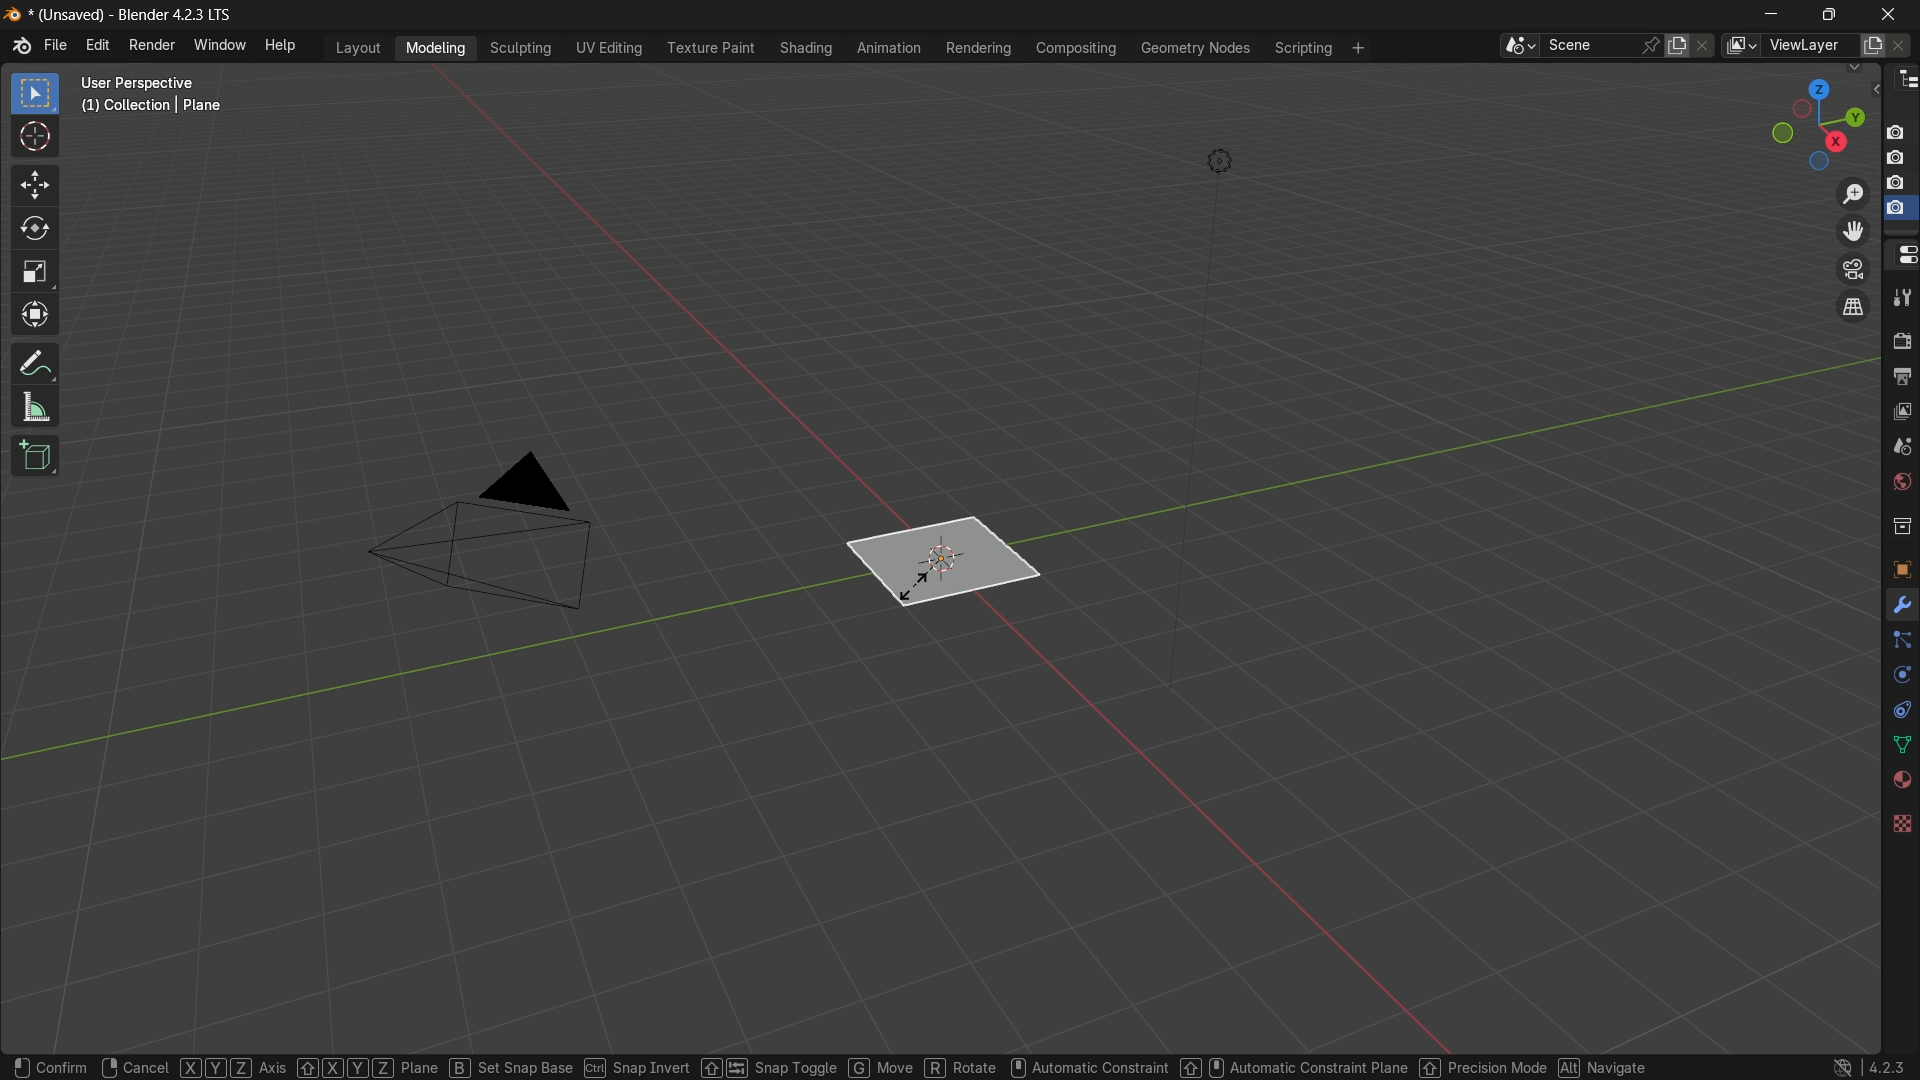 The height and width of the screenshot is (1080, 1920). What do you see at coordinates (1742, 45) in the screenshot?
I see `browse views` at bounding box center [1742, 45].